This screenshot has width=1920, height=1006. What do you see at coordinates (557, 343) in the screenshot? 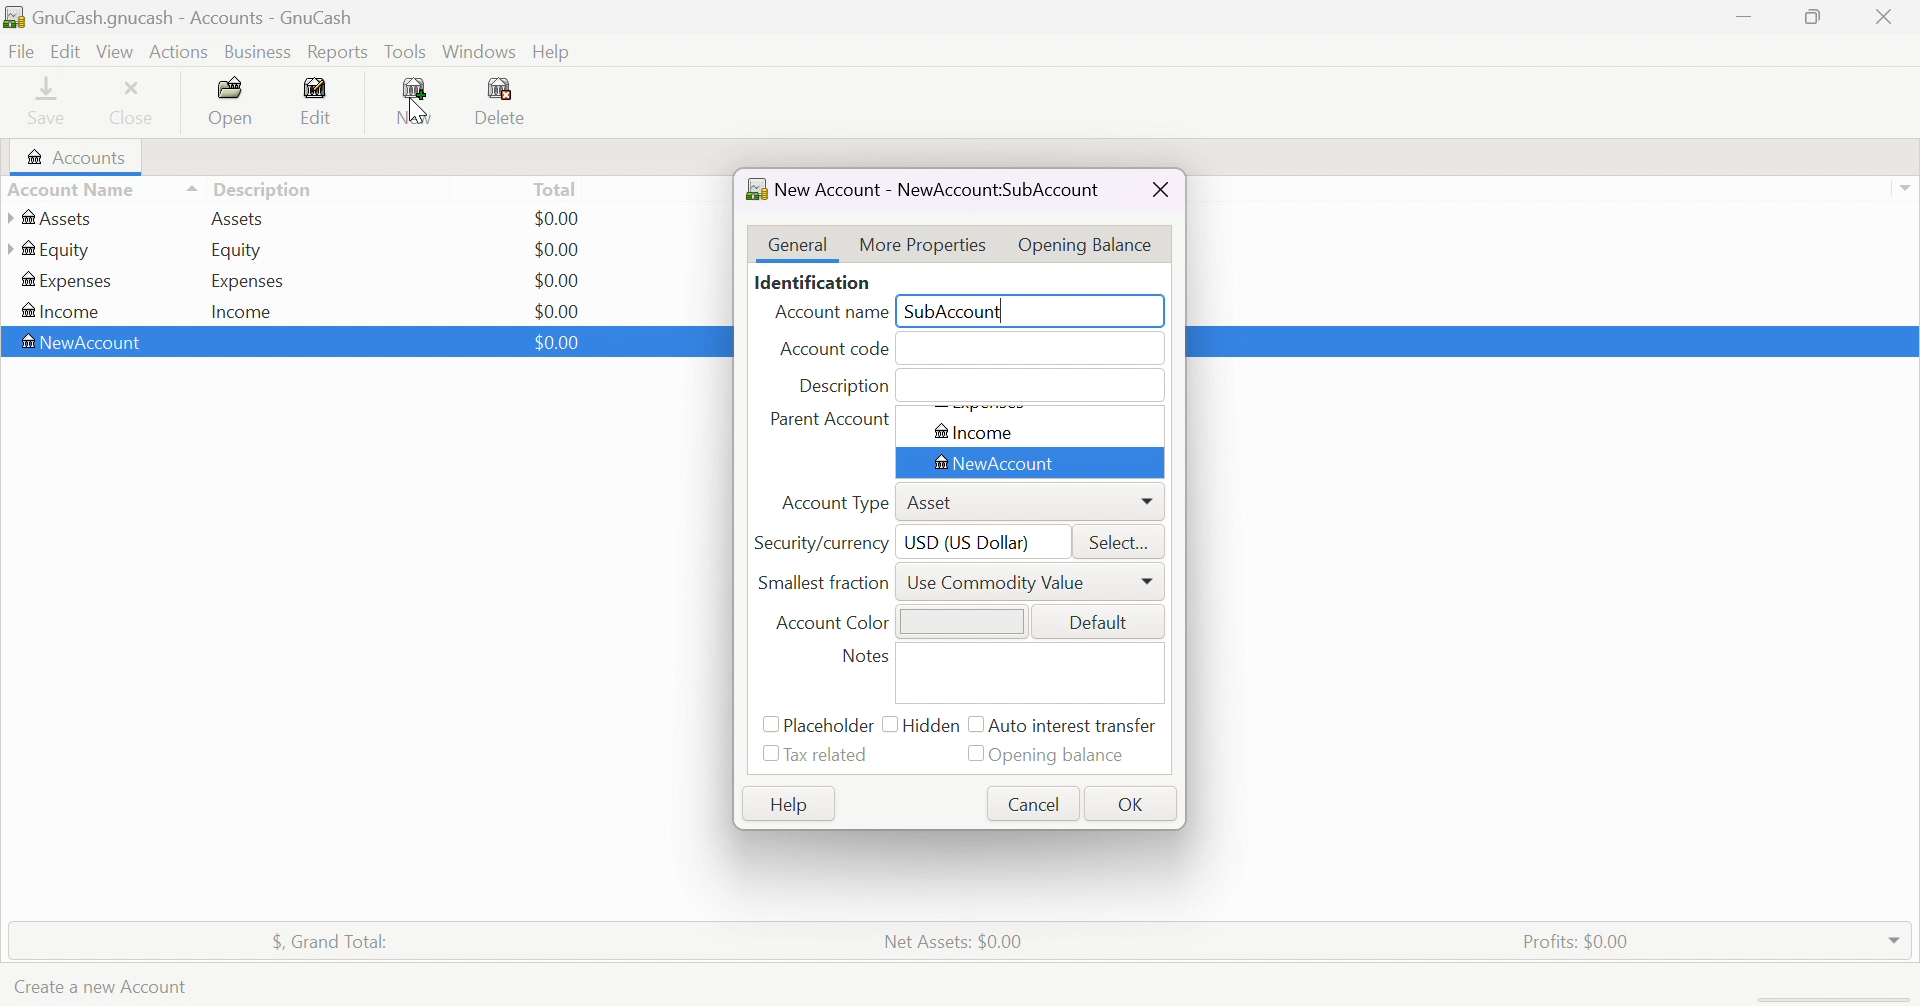
I see `$0.00` at bounding box center [557, 343].